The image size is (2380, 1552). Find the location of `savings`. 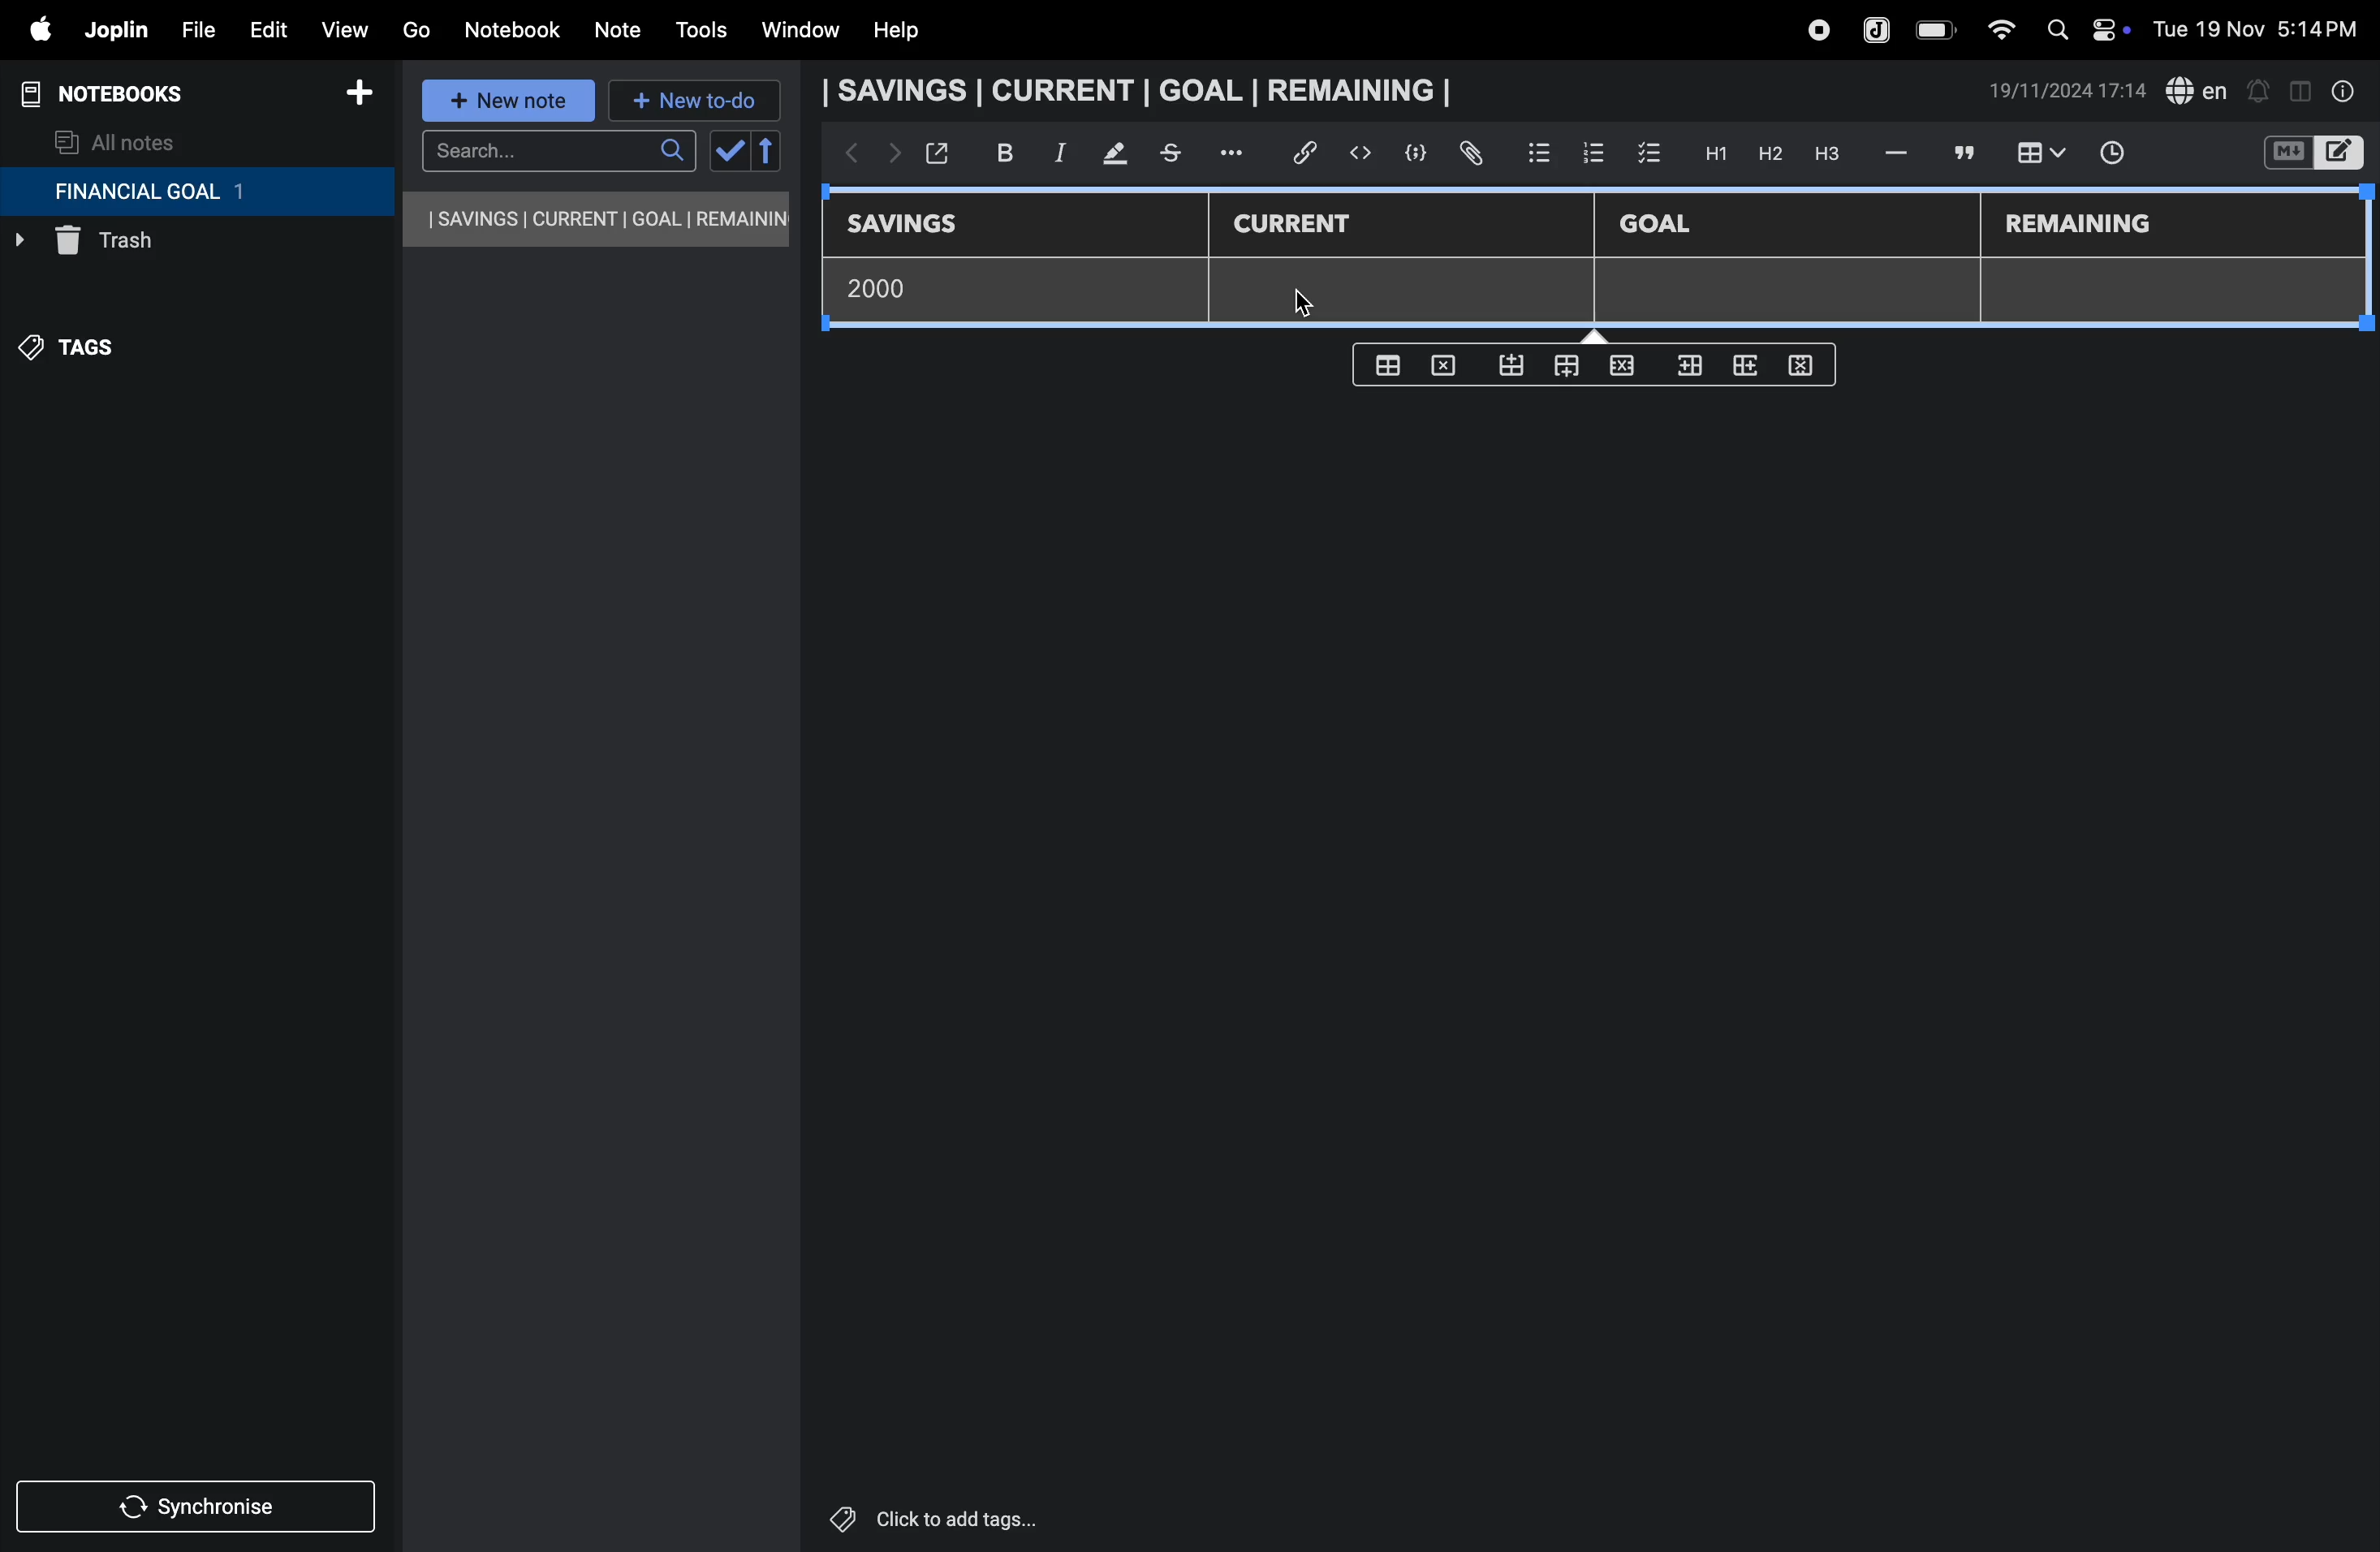

savings is located at coordinates (917, 226).